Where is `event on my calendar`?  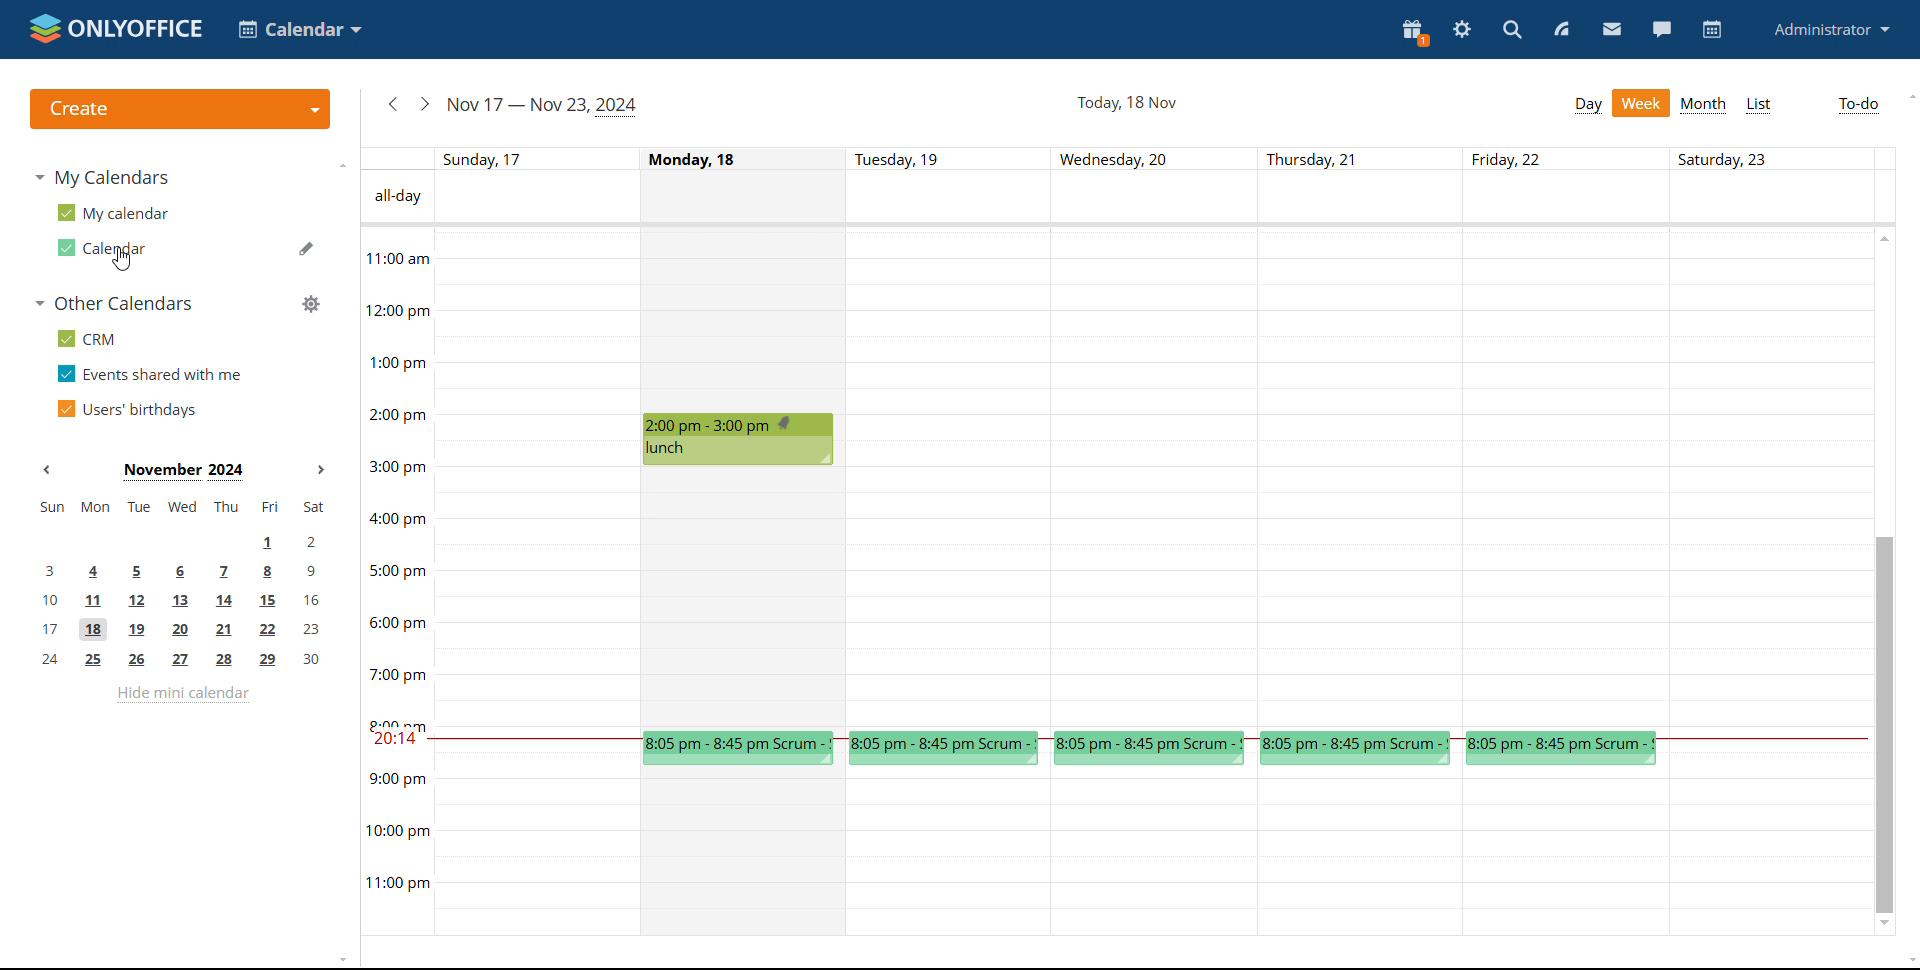 event on my calendar is located at coordinates (740, 439).